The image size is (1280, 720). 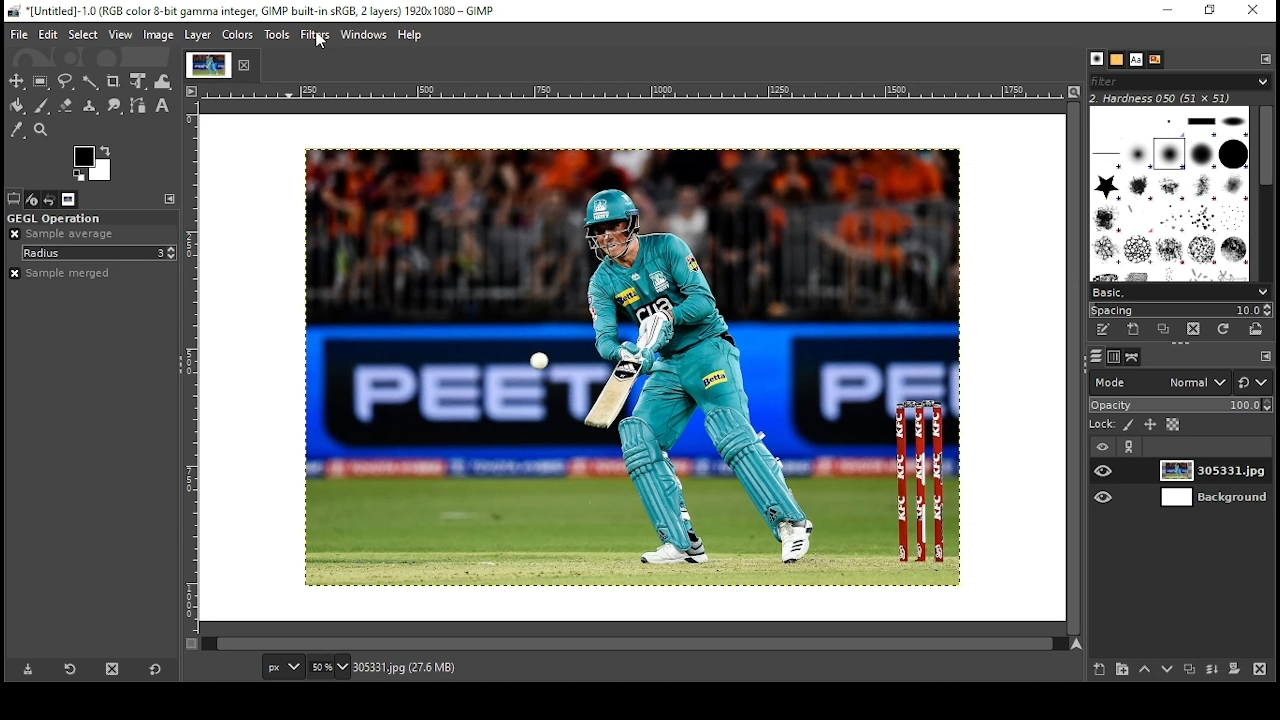 What do you see at coordinates (632, 367) in the screenshot?
I see `image` at bounding box center [632, 367].